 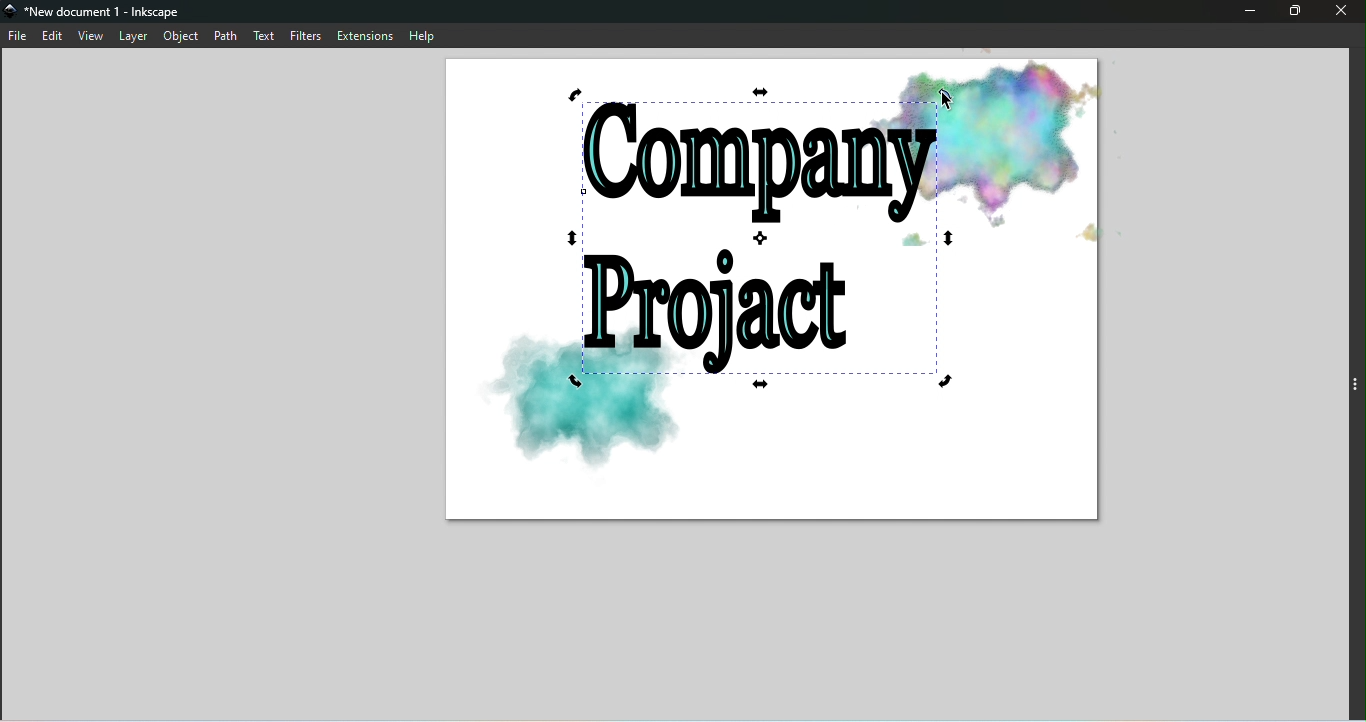 What do you see at coordinates (771, 289) in the screenshot?
I see `Canvas` at bounding box center [771, 289].